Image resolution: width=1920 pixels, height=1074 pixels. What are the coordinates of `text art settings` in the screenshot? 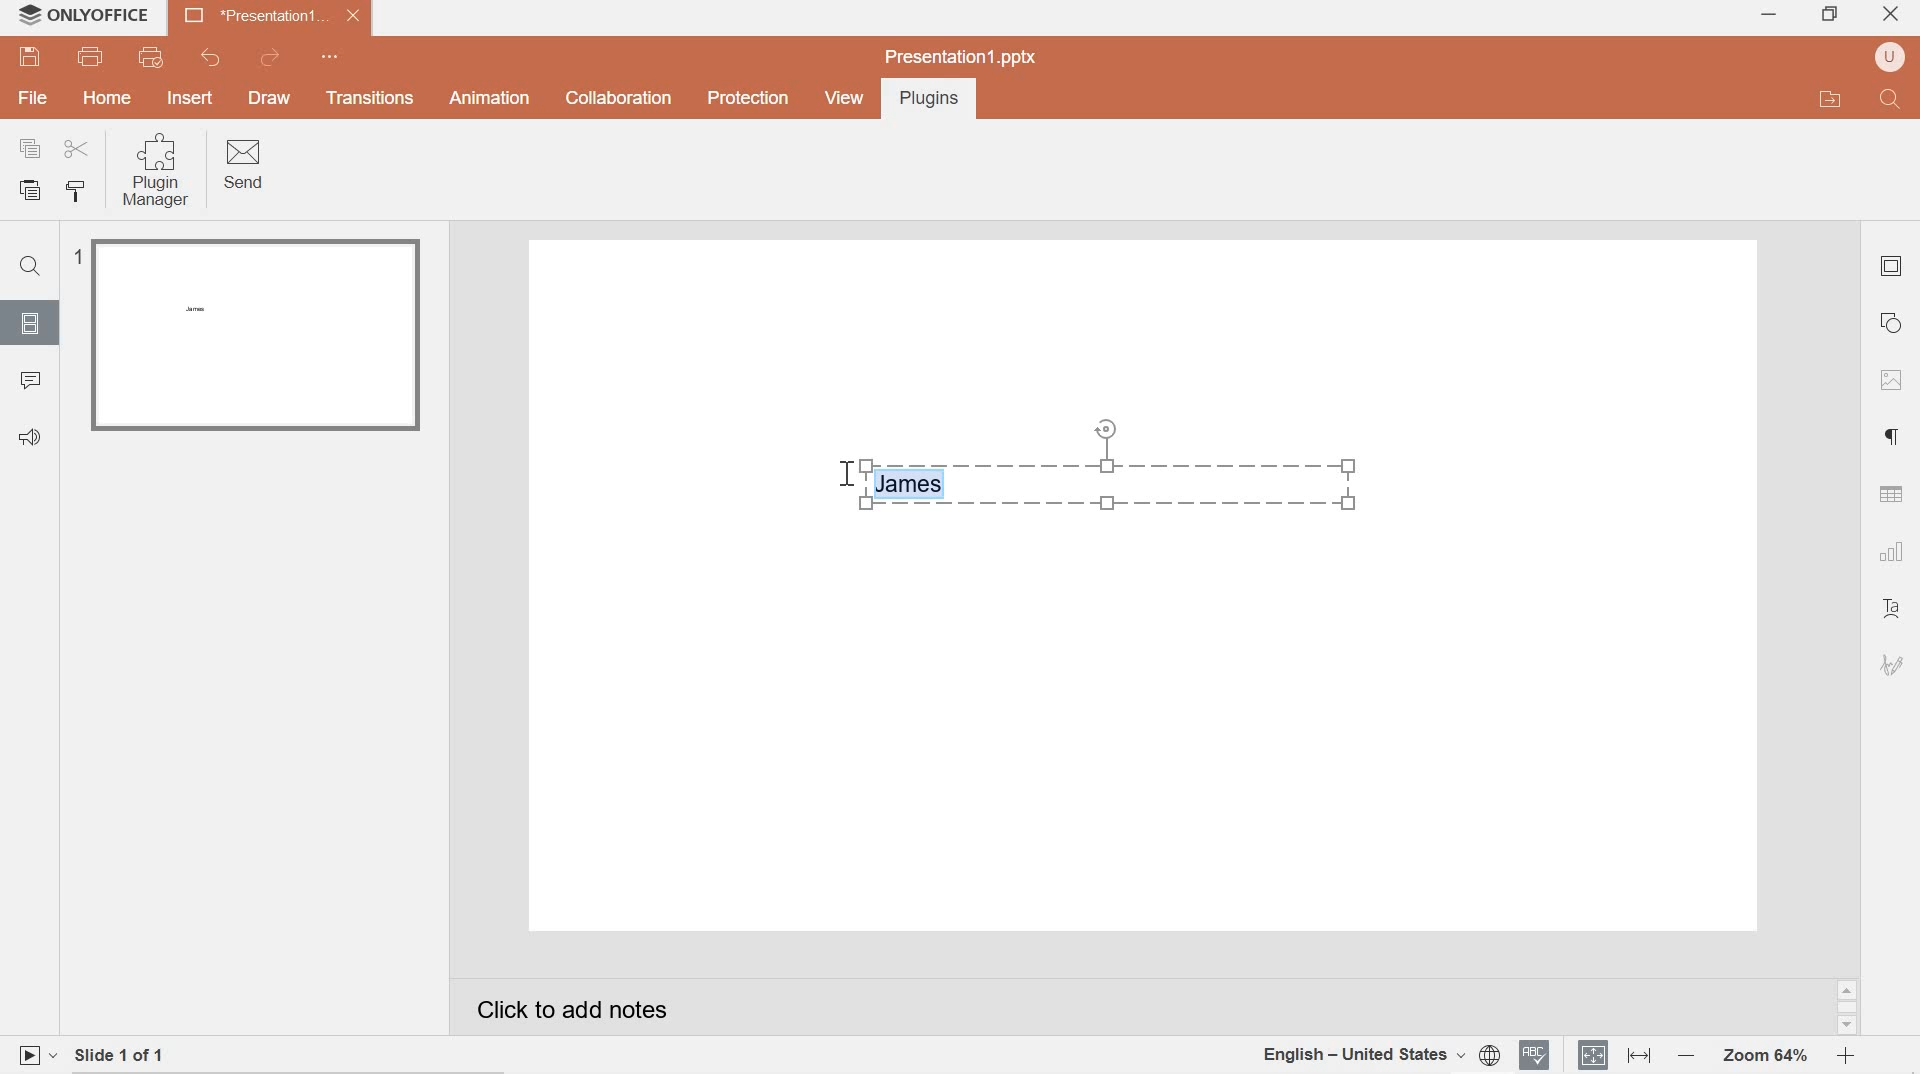 It's located at (1896, 611).